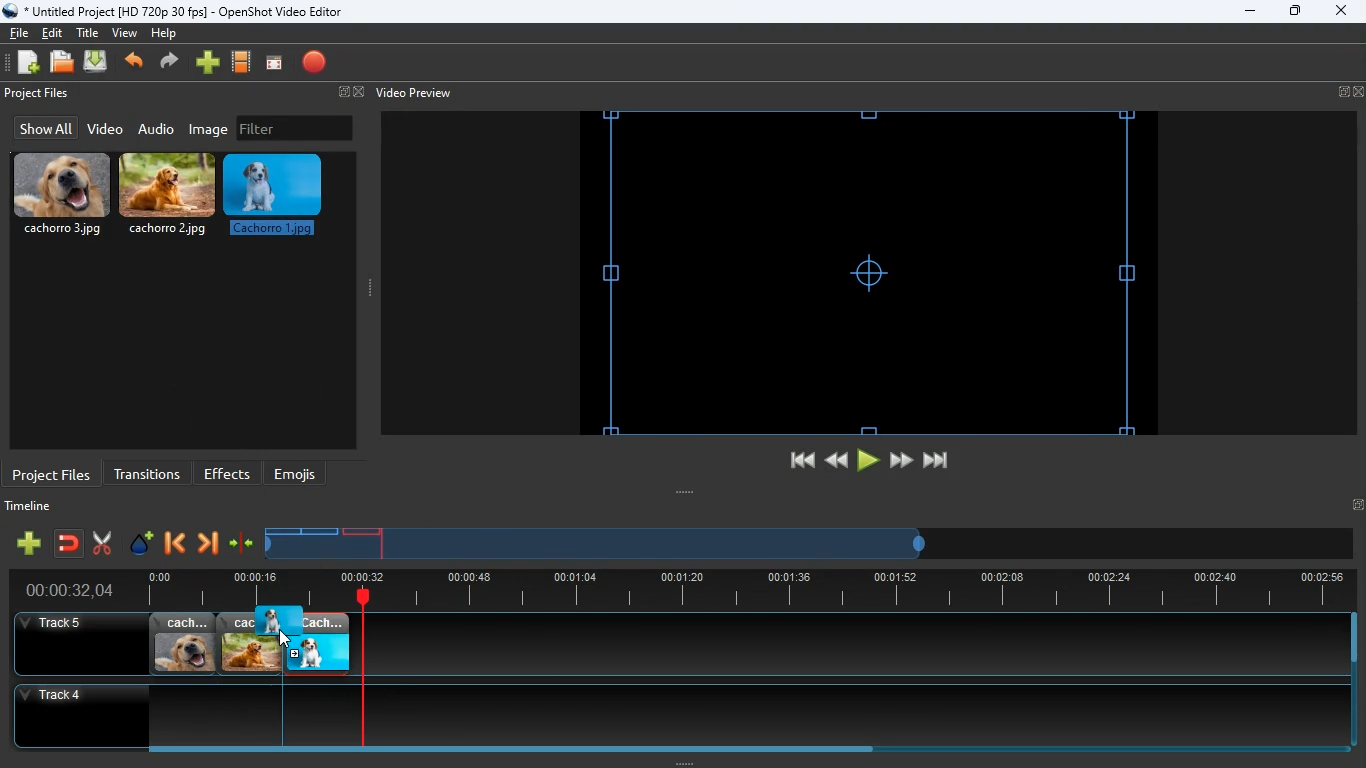 The height and width of the screenshot is (768, 1366). What do you see at coordinates (183, 644) in the screenshot?
I see `cachorro.3.jpg` at bounding box center [183, 644].